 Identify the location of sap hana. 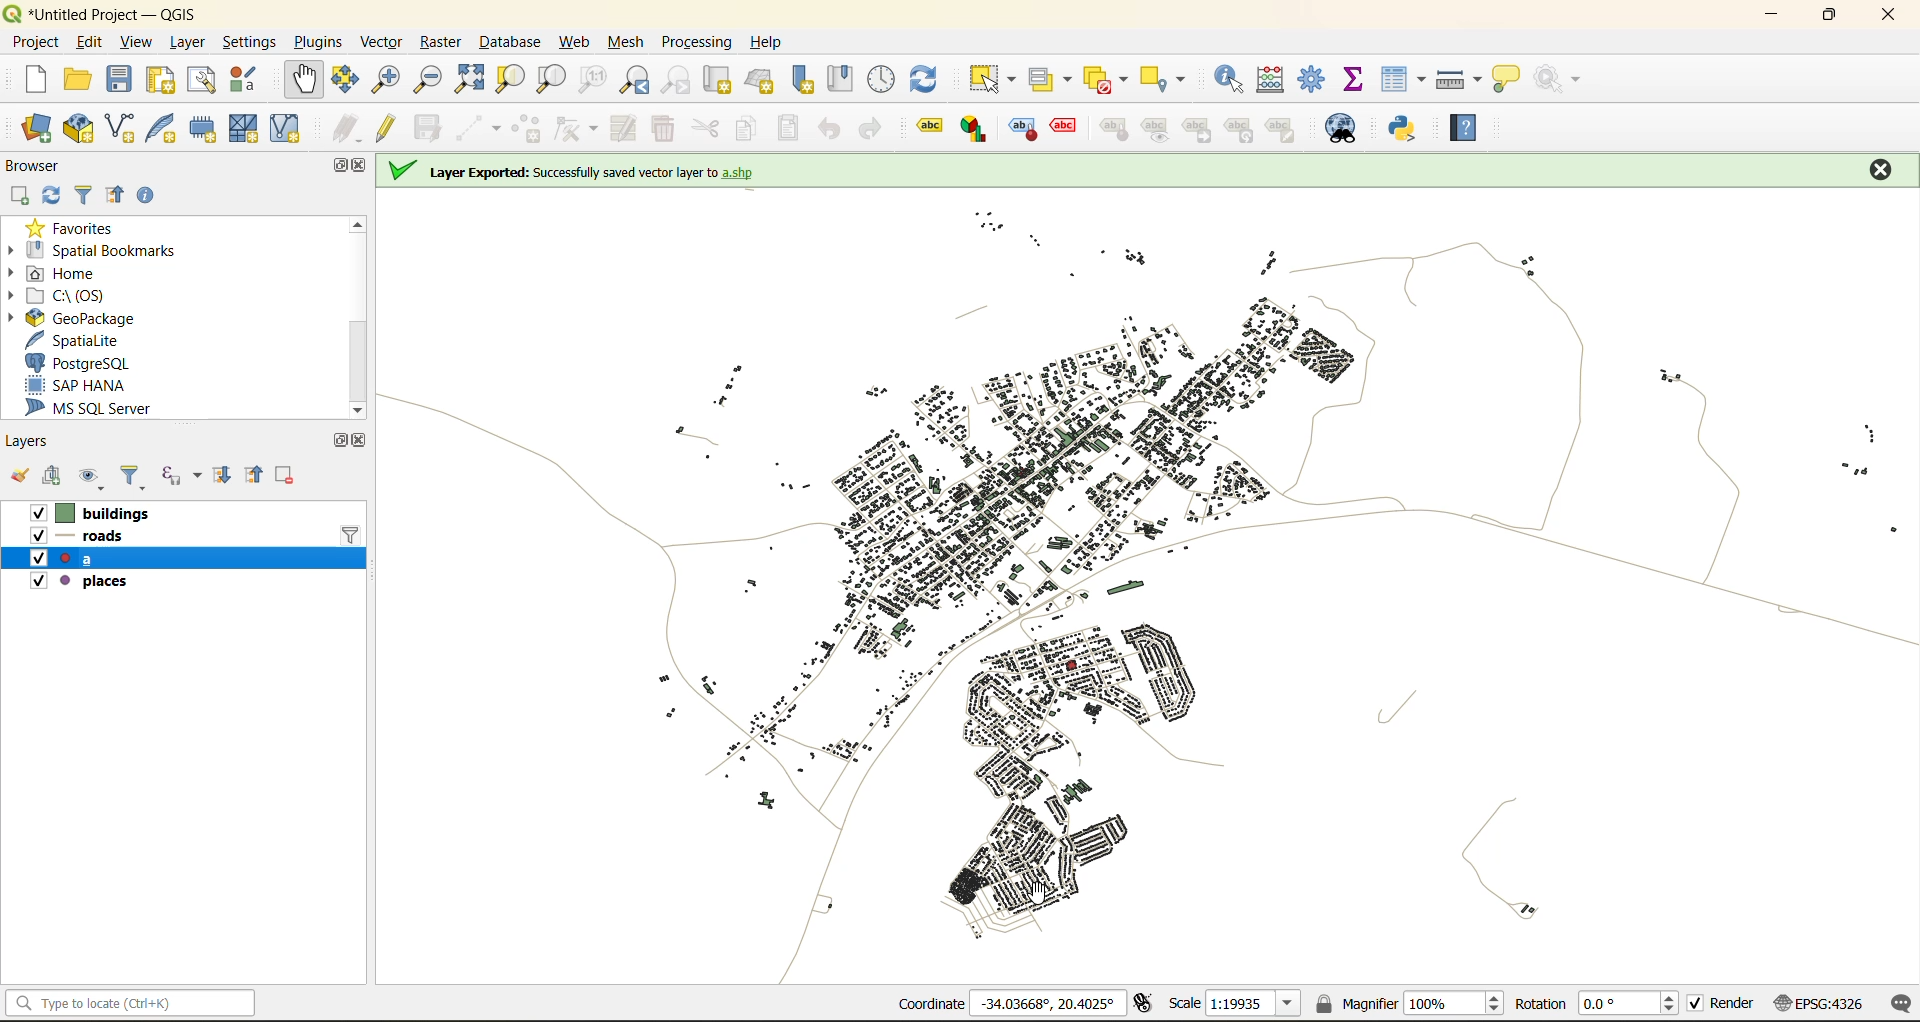
(82, 386).